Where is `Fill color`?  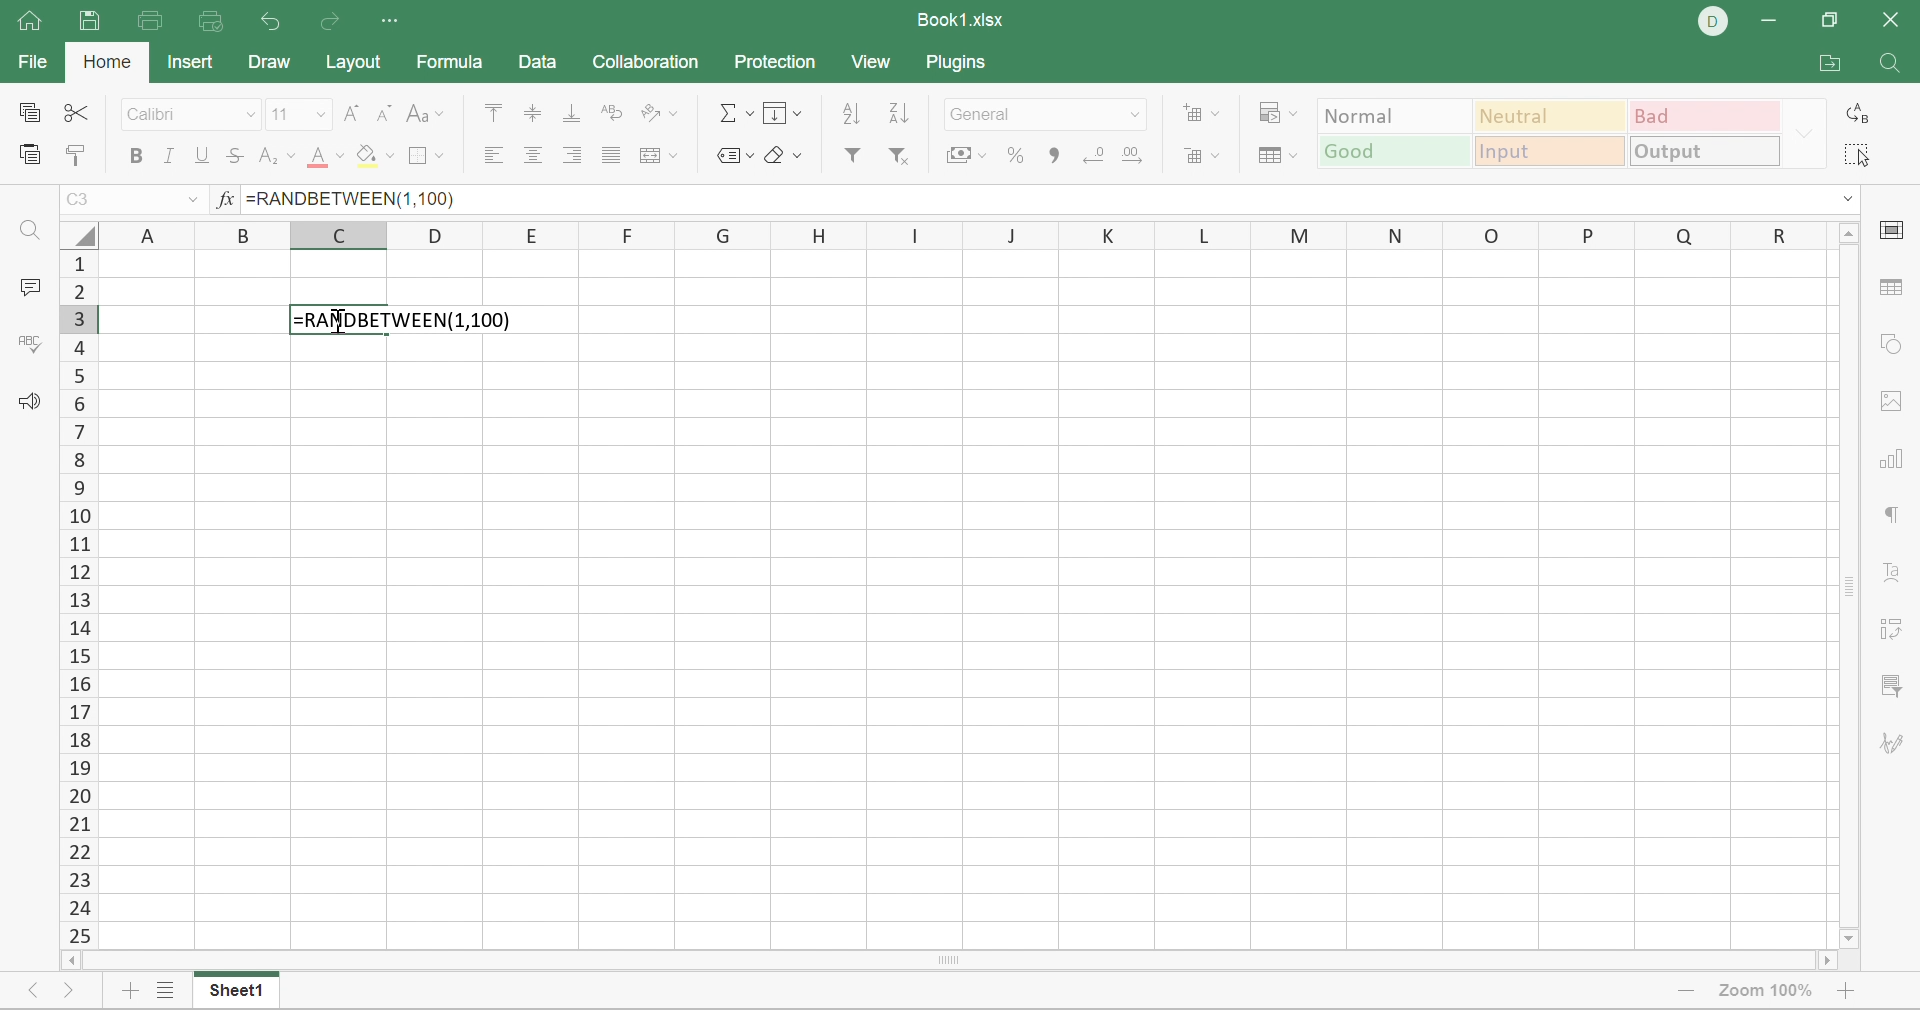
Fill color is located at coordinates (375, 156).